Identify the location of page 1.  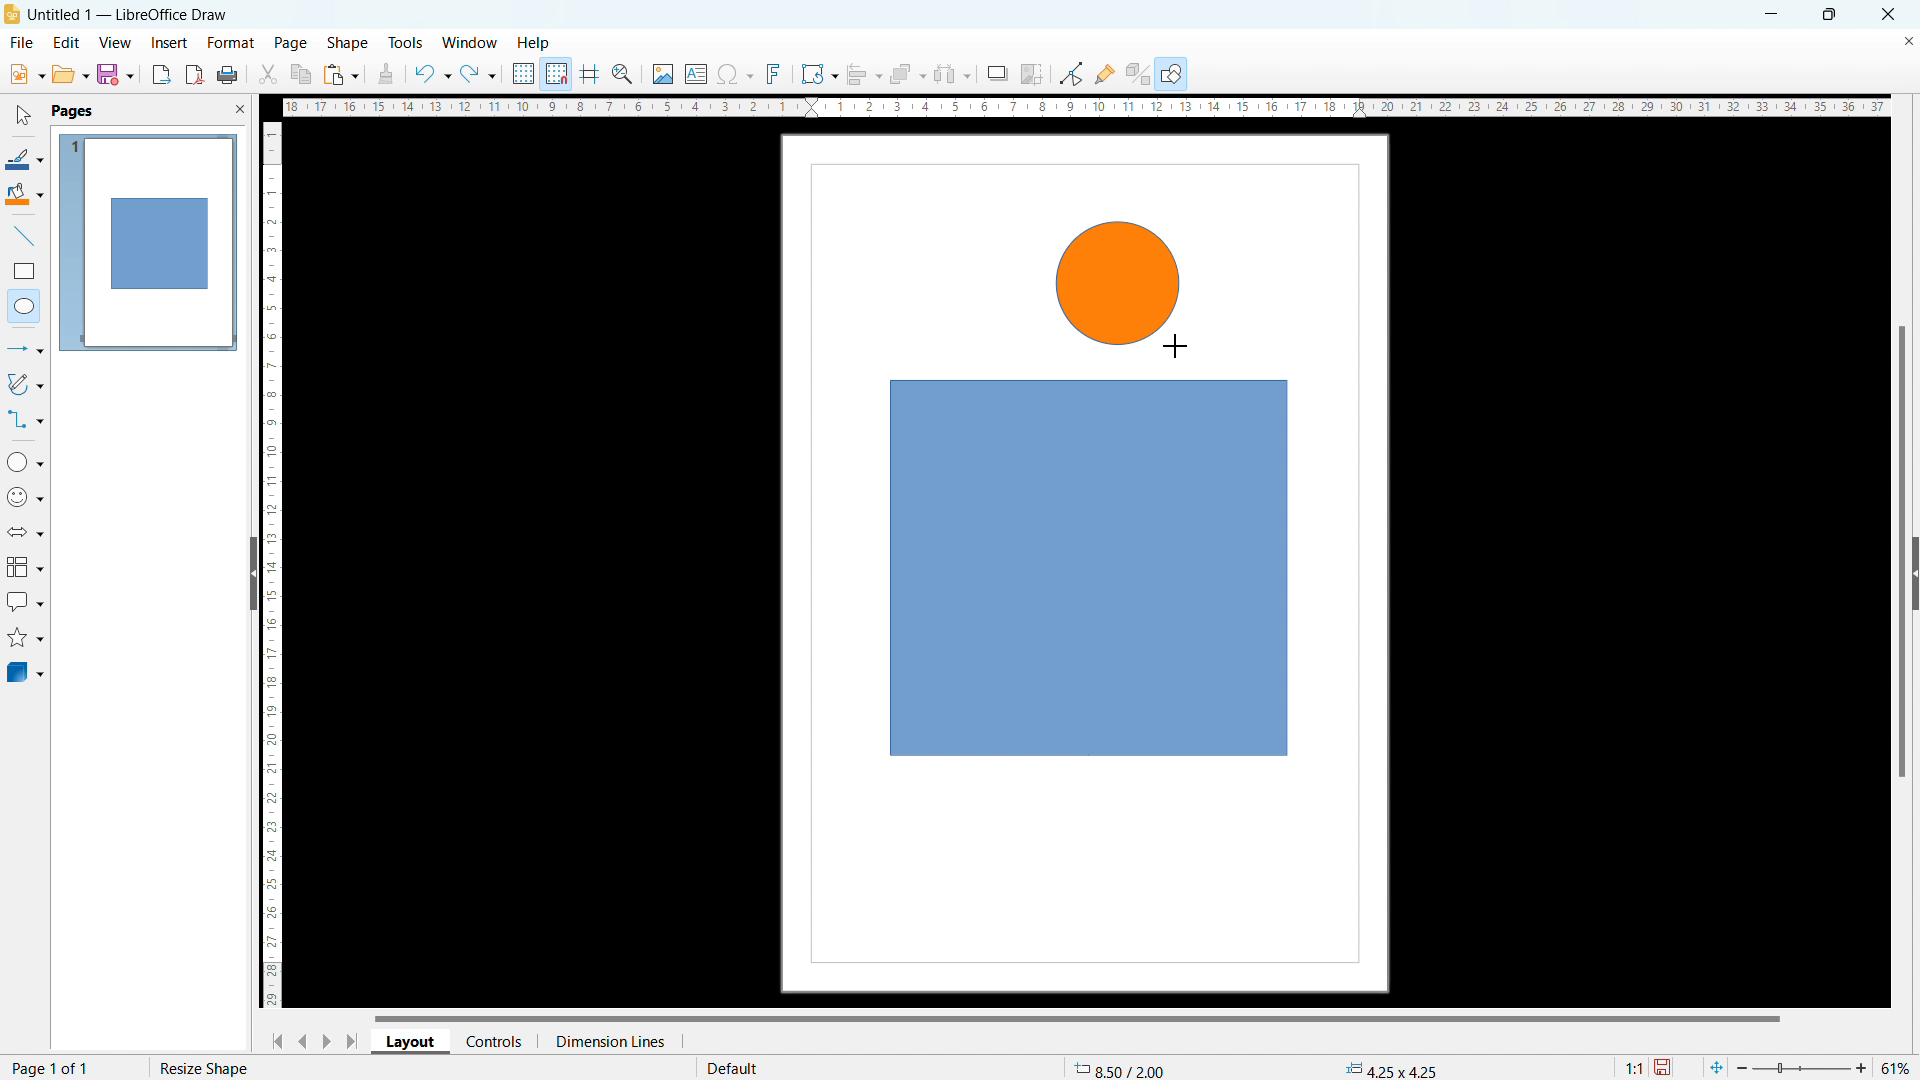
(147, 241).